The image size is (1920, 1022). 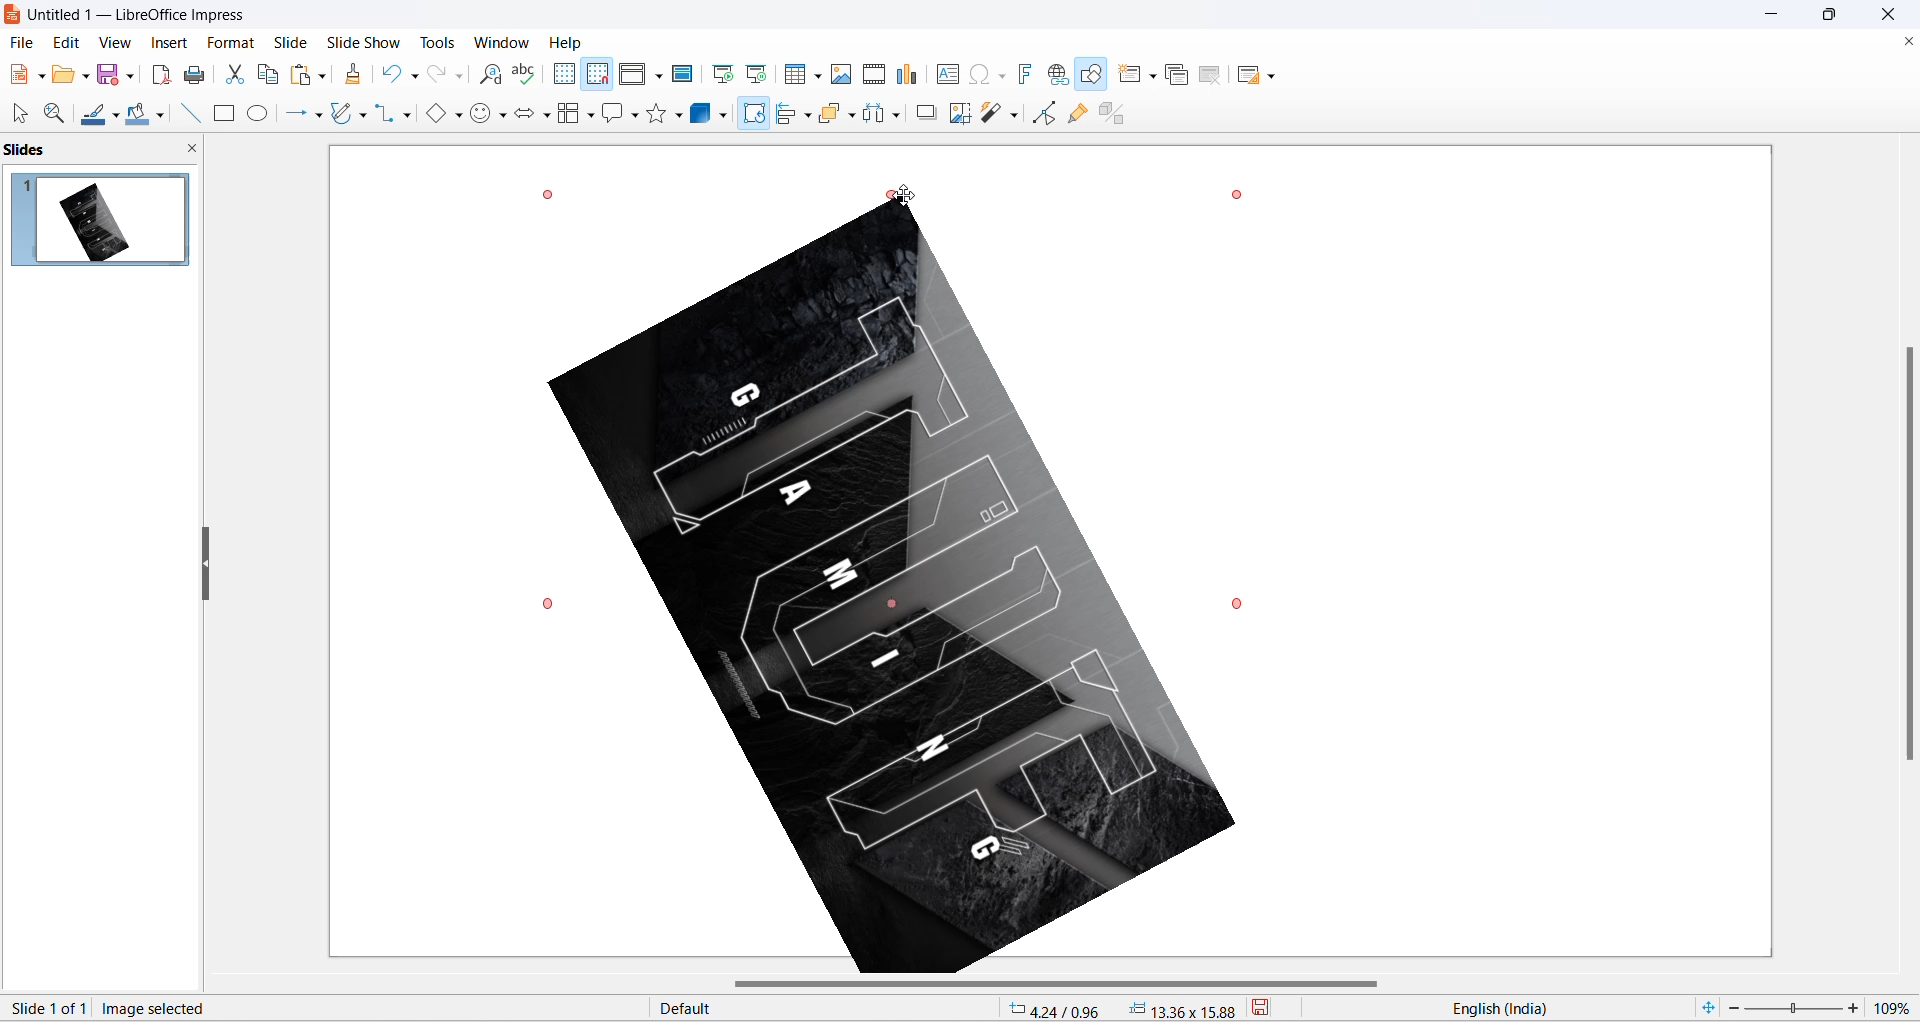 What do you see at coordinates (482, 117) in the screenshot?
I see `symbol shapes` at bounding box center [482, 117].